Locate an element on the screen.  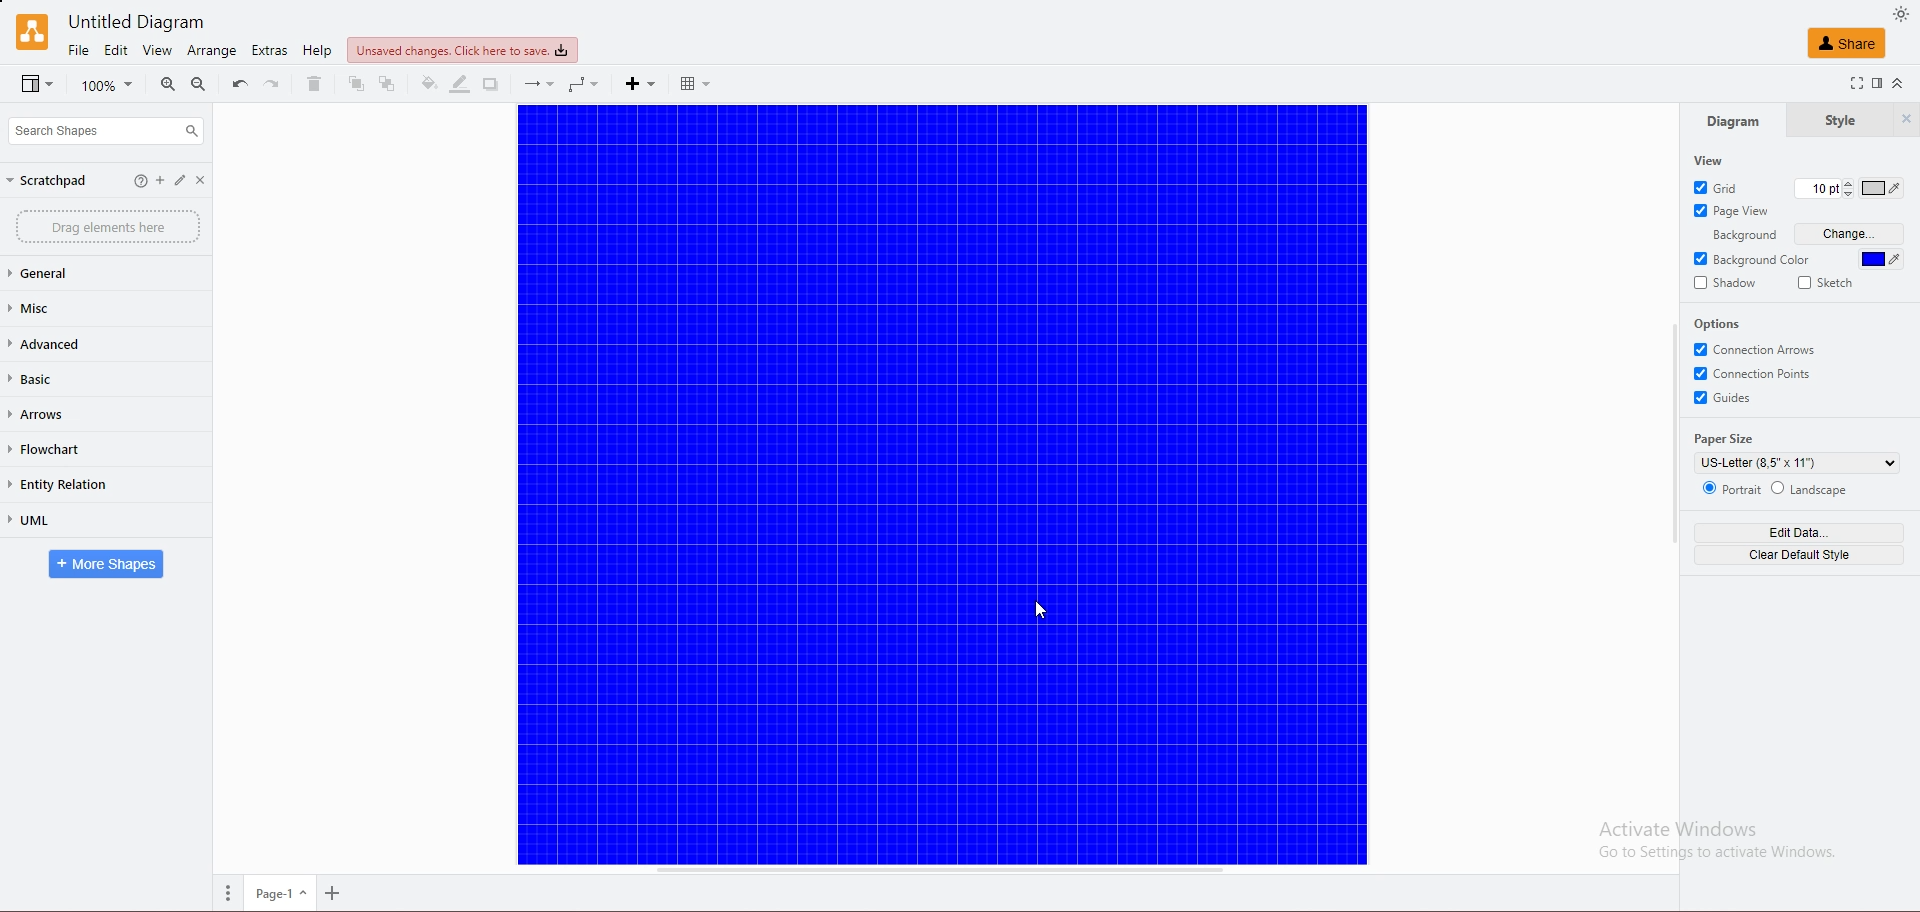
fill color is located at coordinates (427, 85).